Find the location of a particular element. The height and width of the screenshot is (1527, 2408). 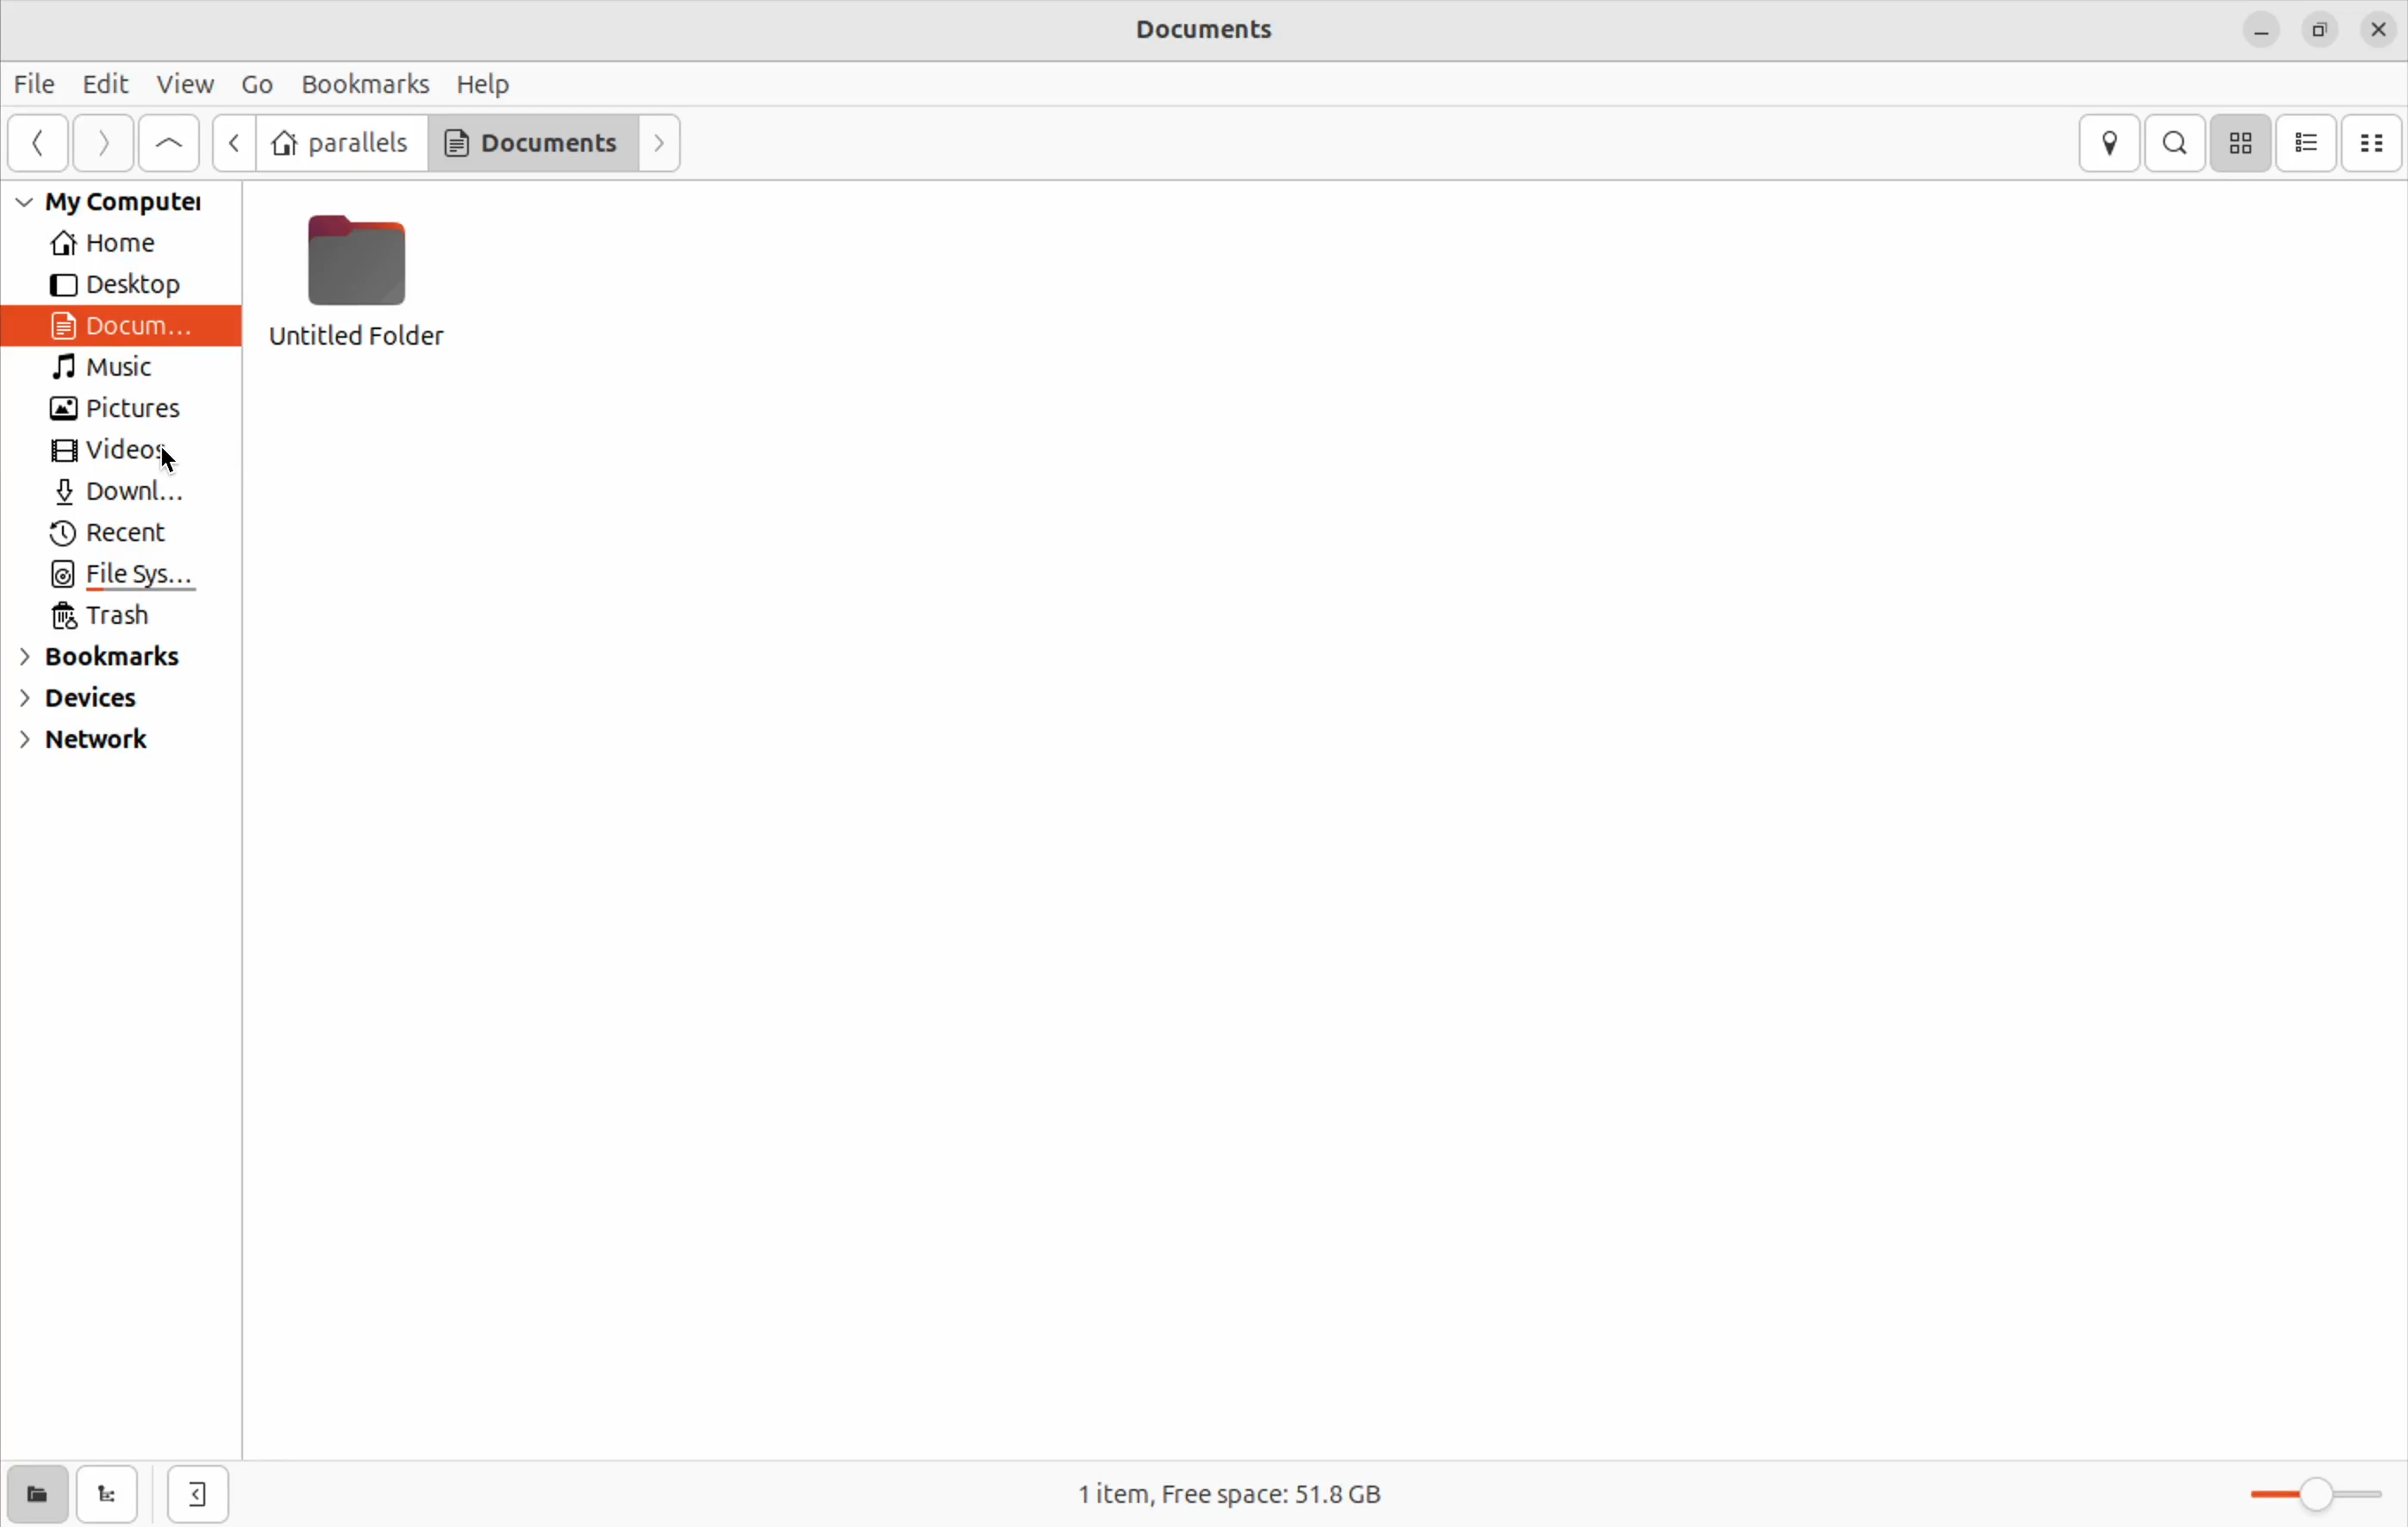

Videos is located at coordinates (121, 450).